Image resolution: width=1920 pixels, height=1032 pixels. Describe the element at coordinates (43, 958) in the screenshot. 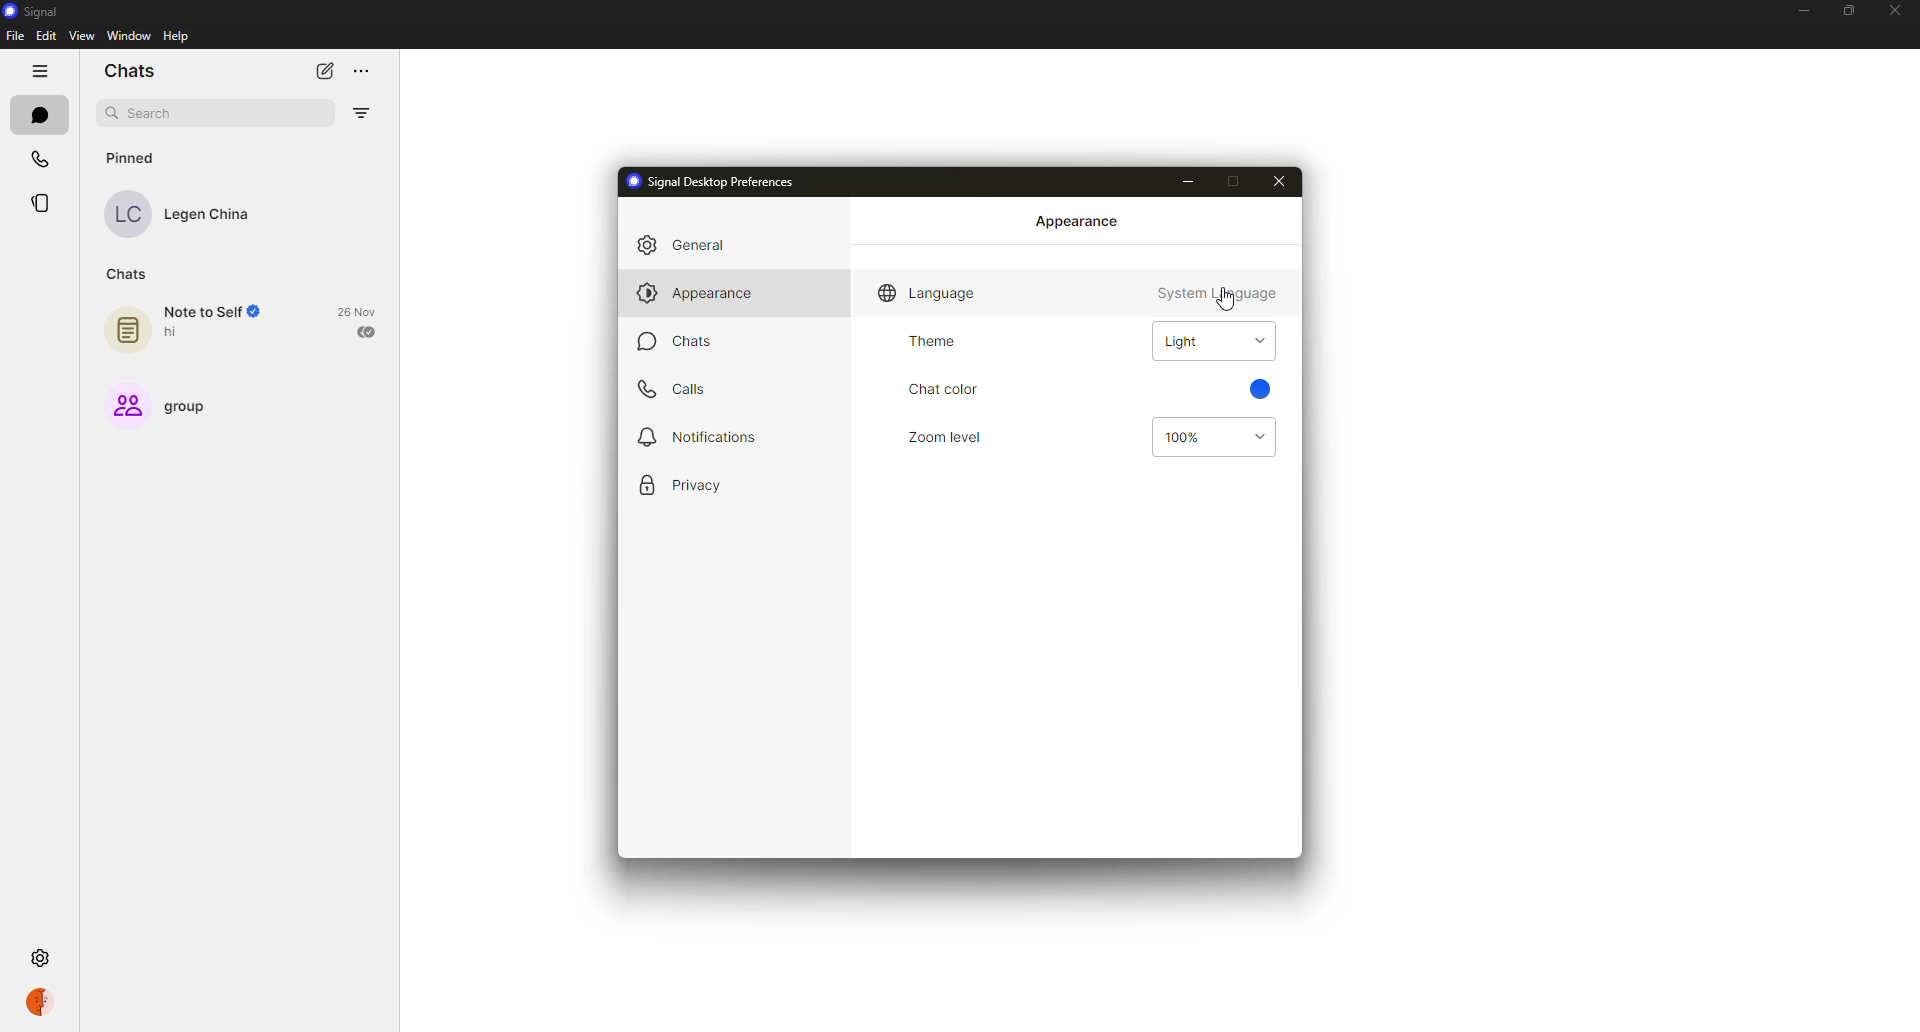

I see `settings` at that location.